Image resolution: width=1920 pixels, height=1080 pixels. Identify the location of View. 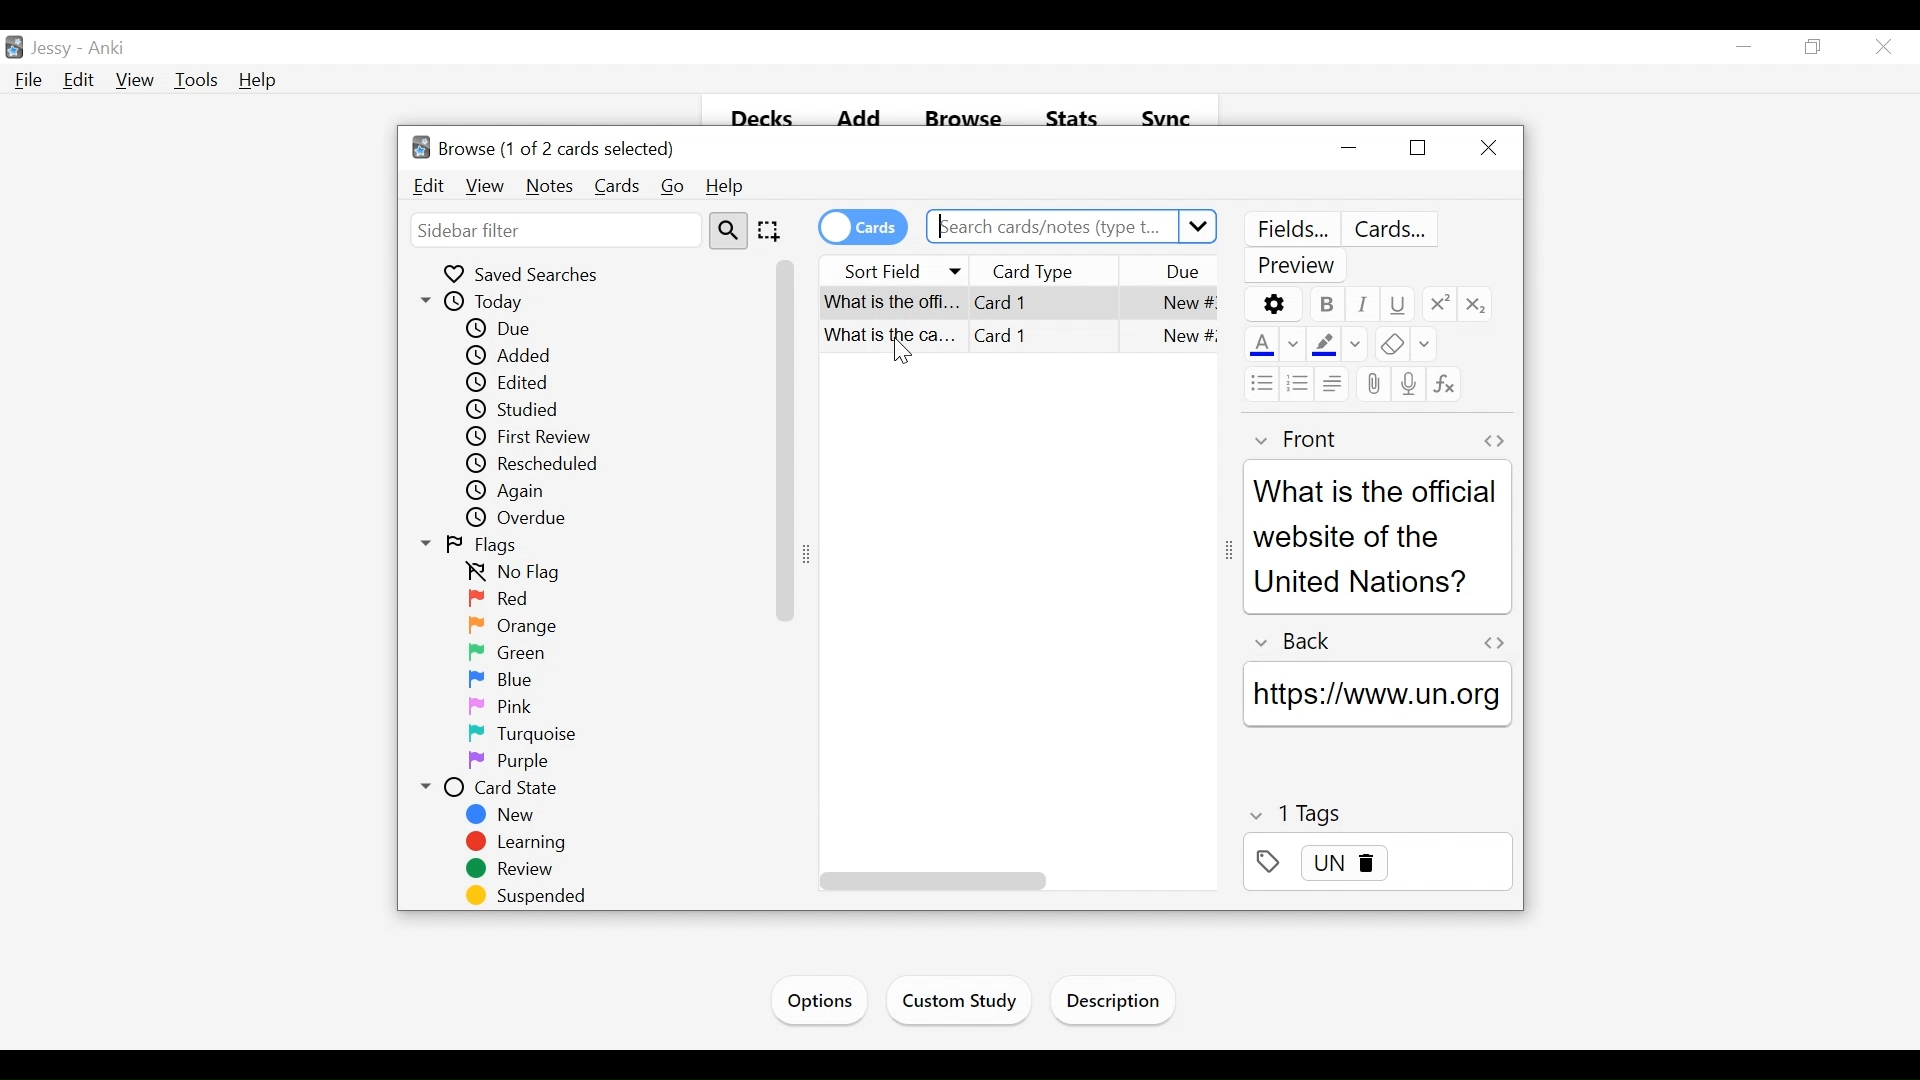
(484, 186).